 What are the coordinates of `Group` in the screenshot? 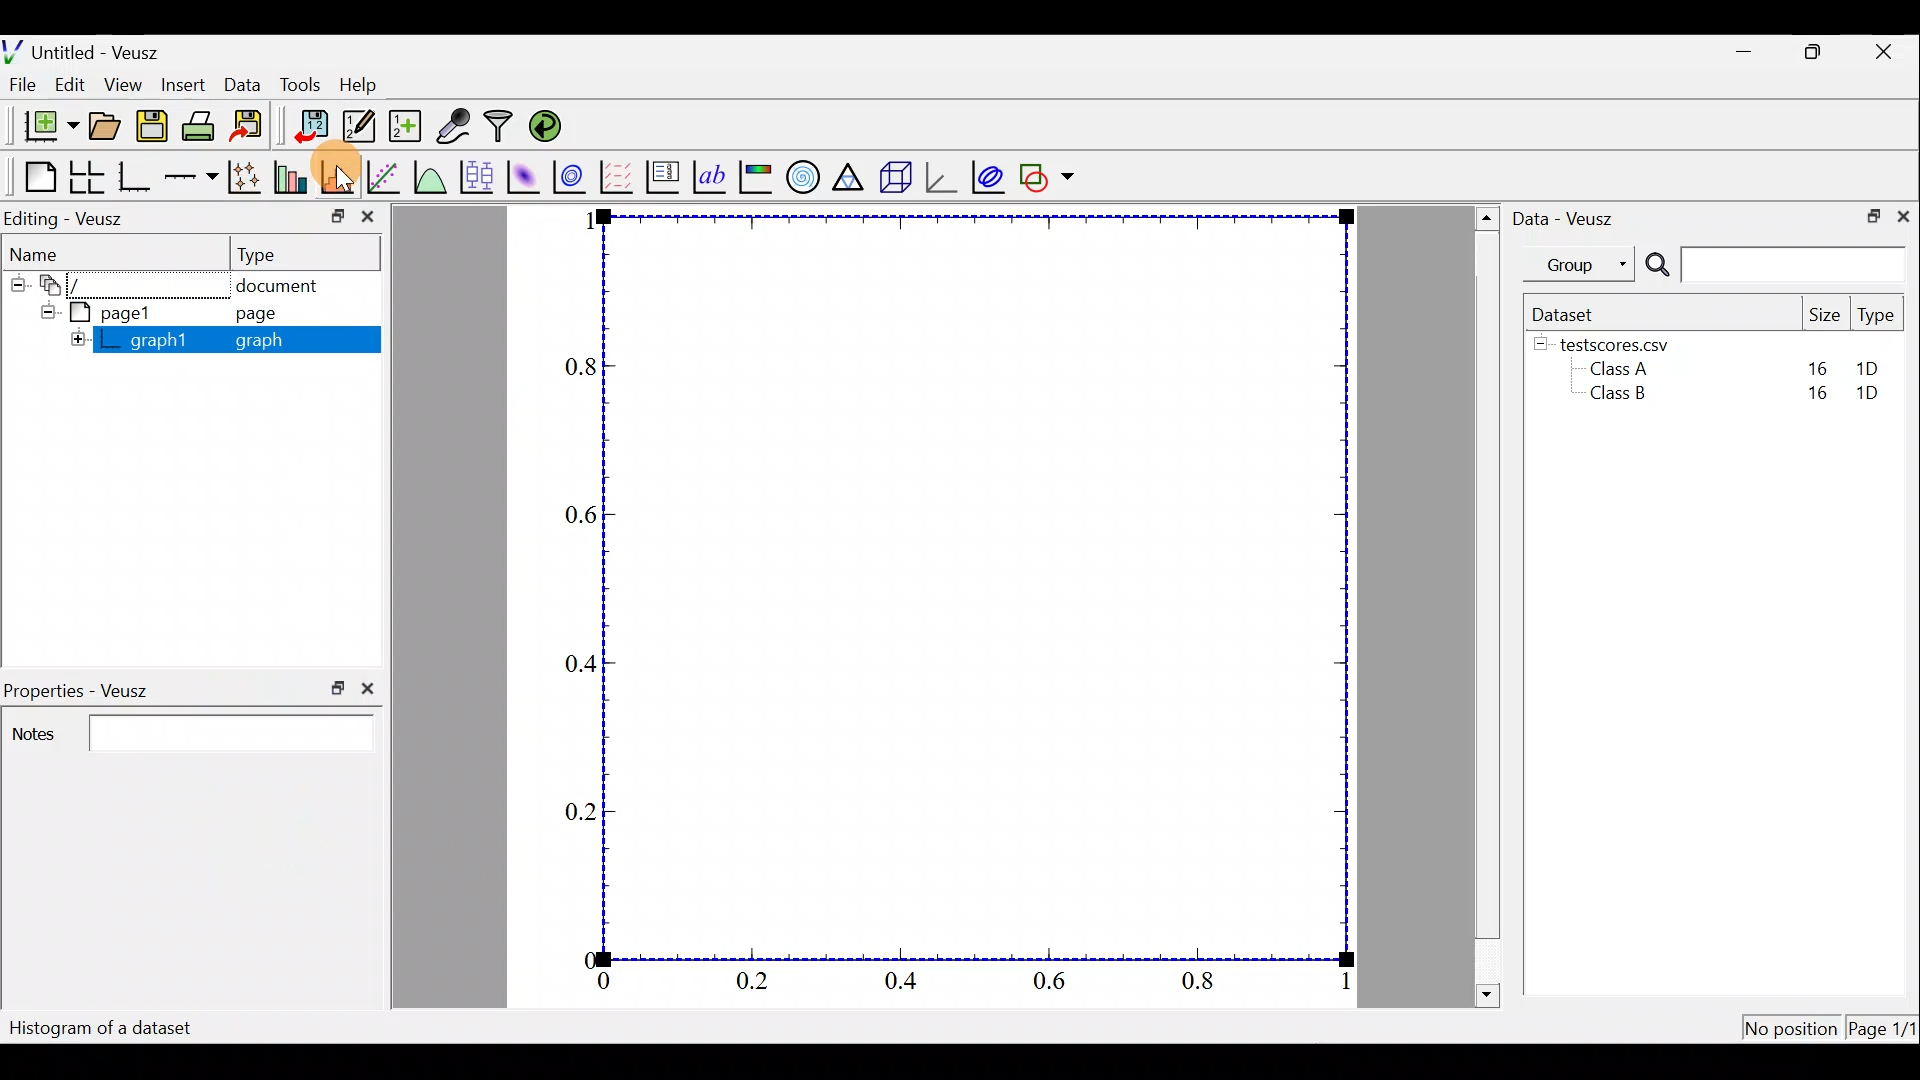 It's located at (1583, 264).